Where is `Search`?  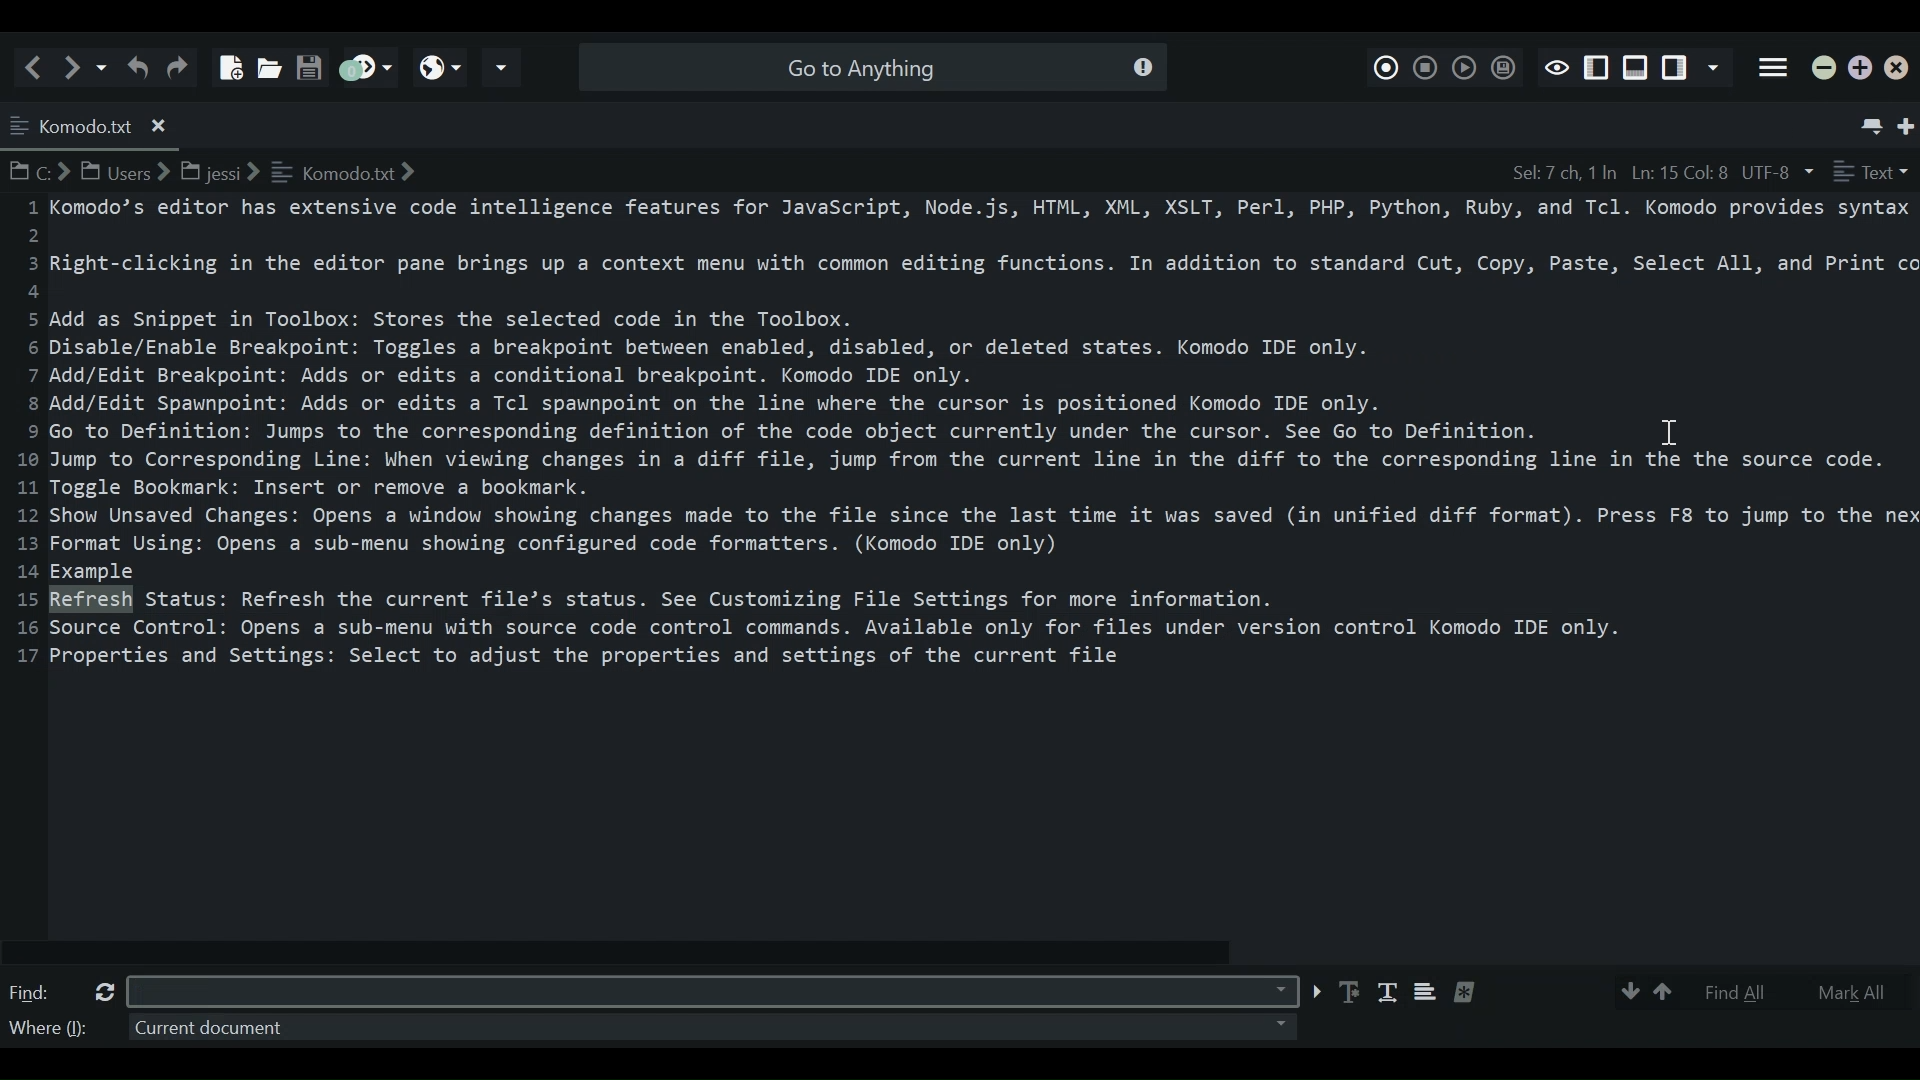
Search is located at coordinates (869, 66).